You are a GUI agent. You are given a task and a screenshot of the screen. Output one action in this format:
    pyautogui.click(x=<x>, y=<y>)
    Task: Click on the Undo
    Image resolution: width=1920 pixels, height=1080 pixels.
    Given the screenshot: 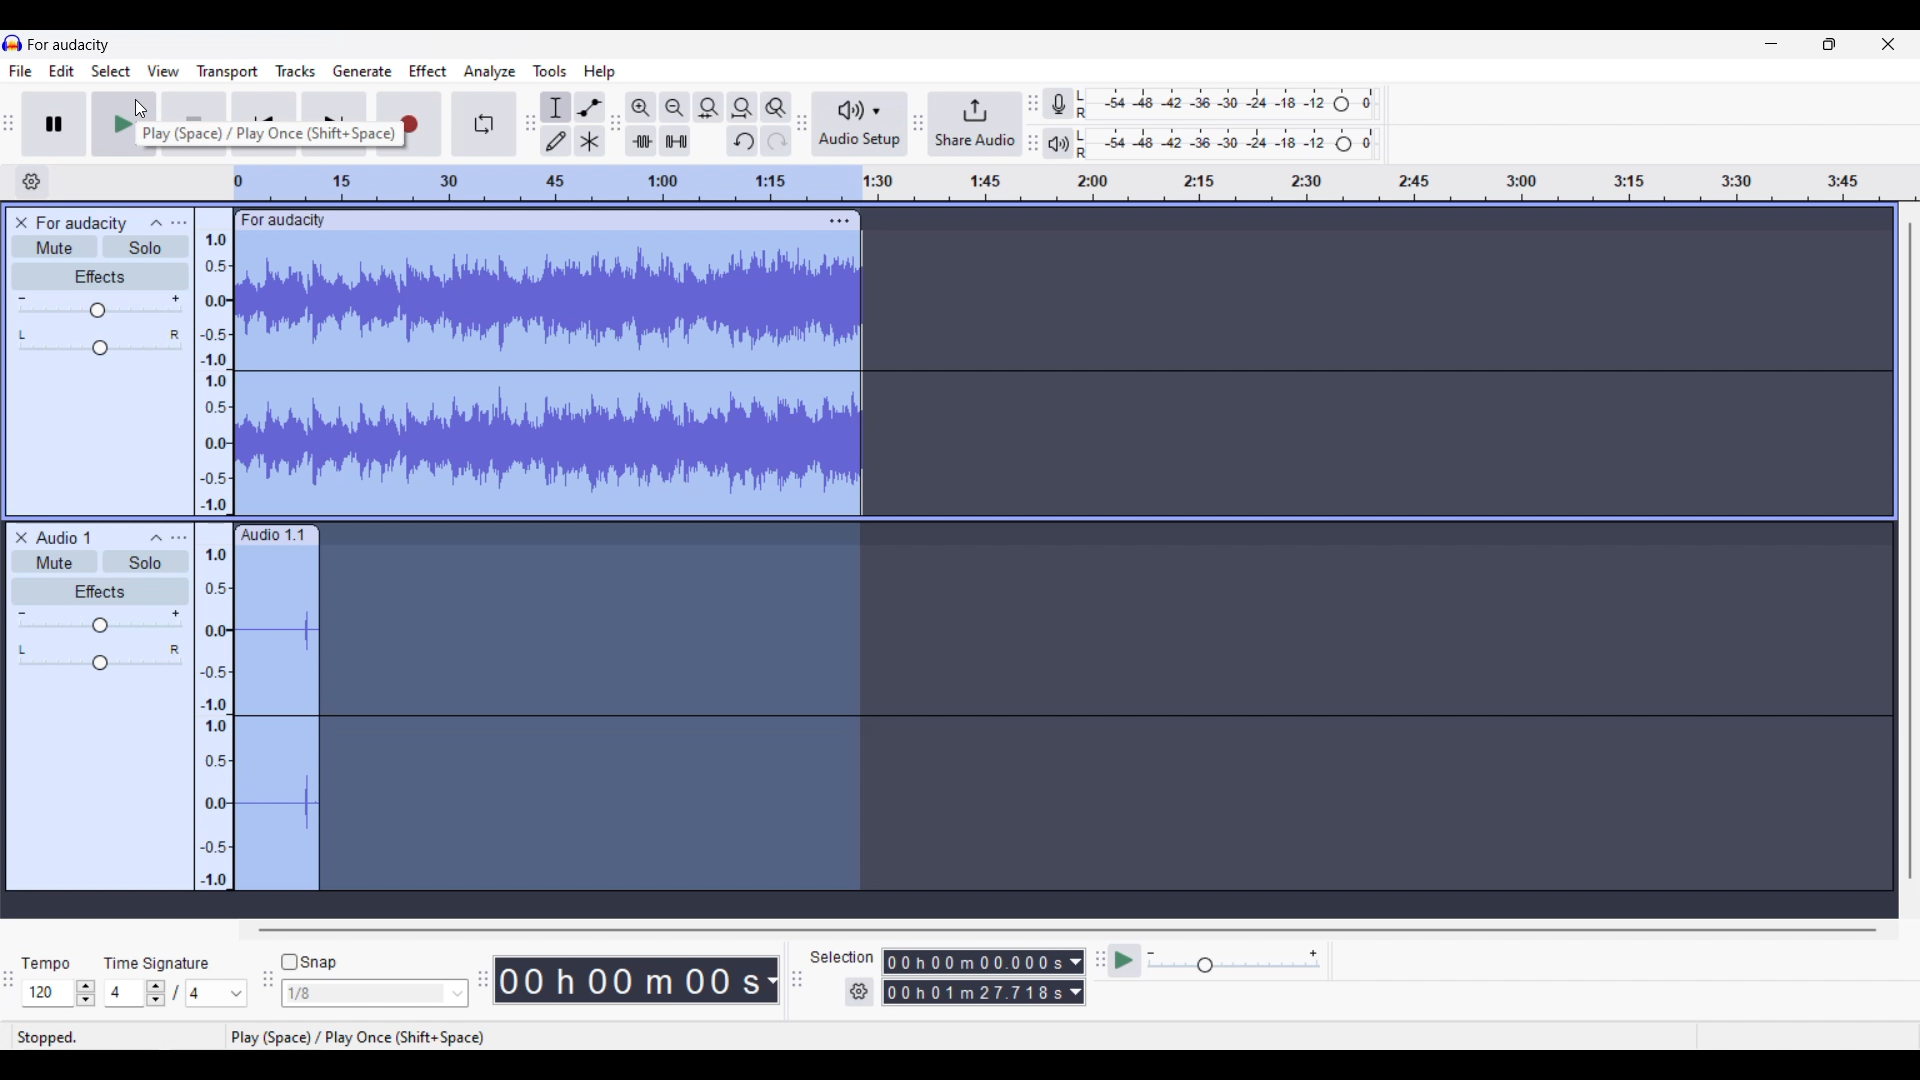 What is the action you would take?
    pyautogui.click(x=743, y=141)
    